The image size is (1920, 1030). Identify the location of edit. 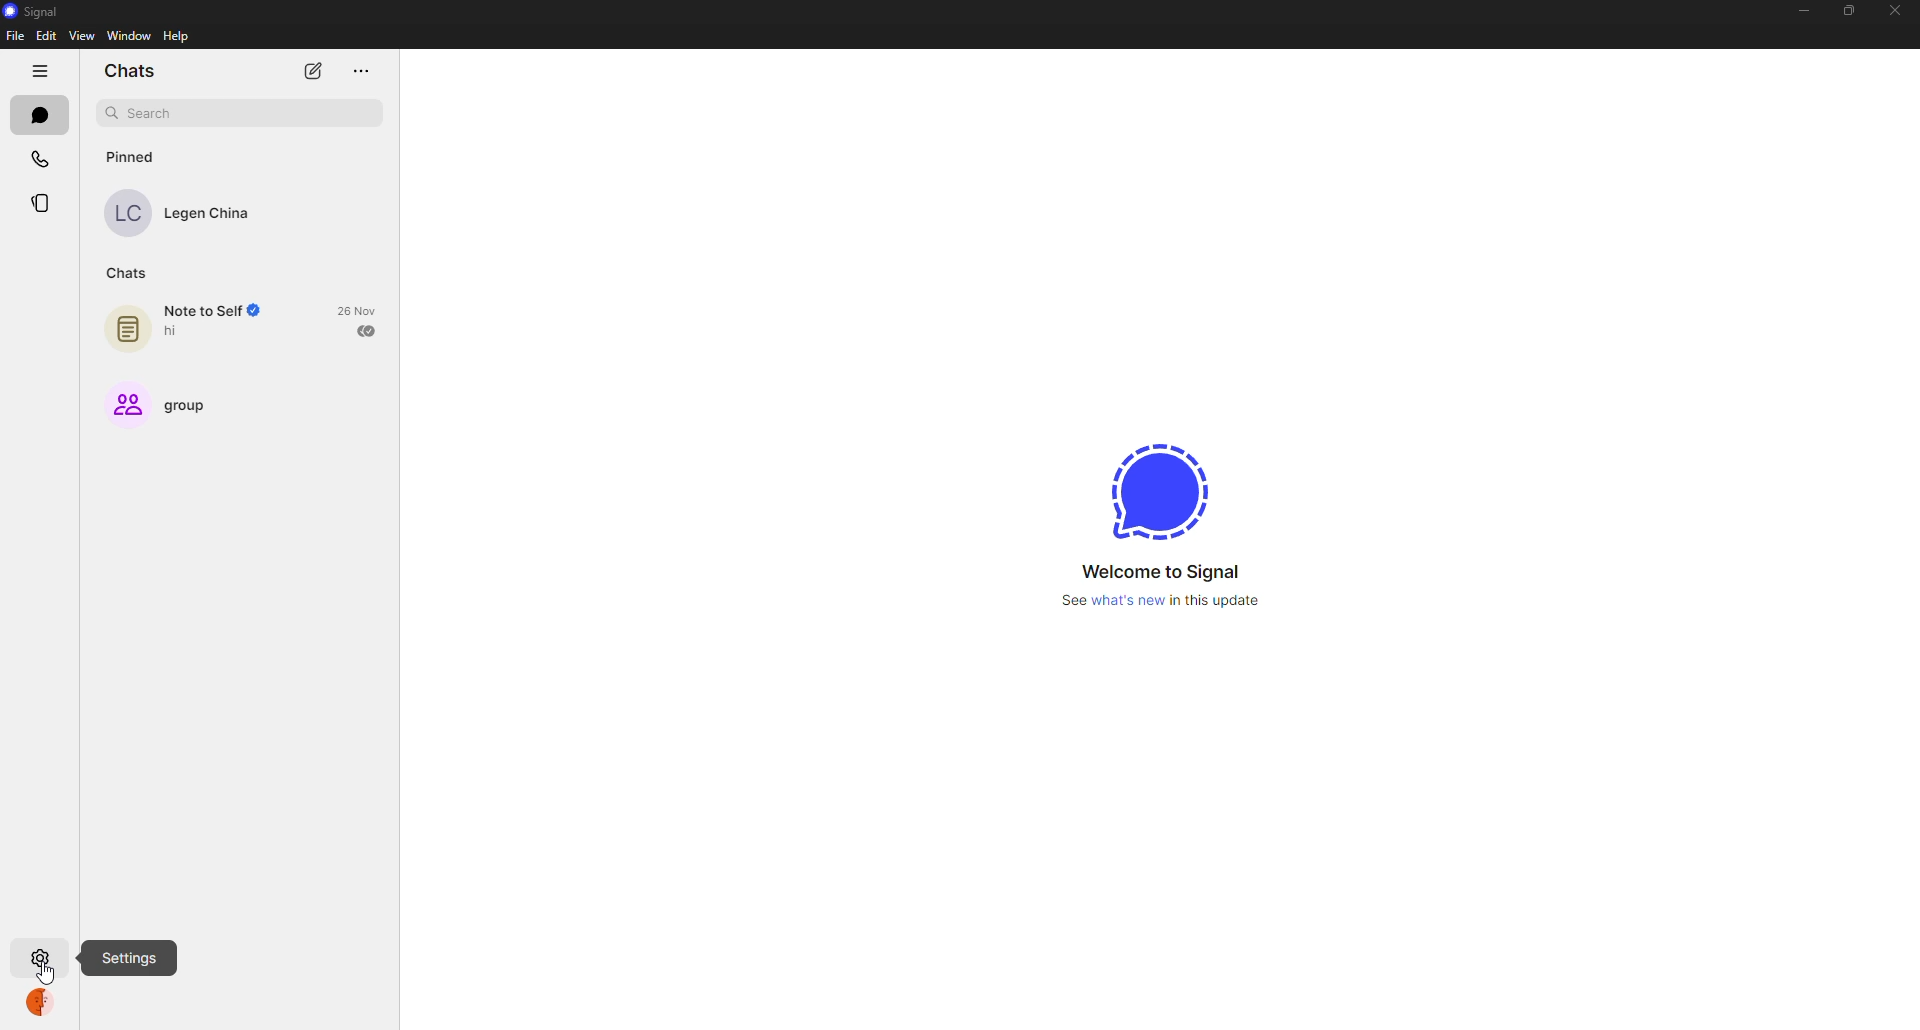
(46, 36).